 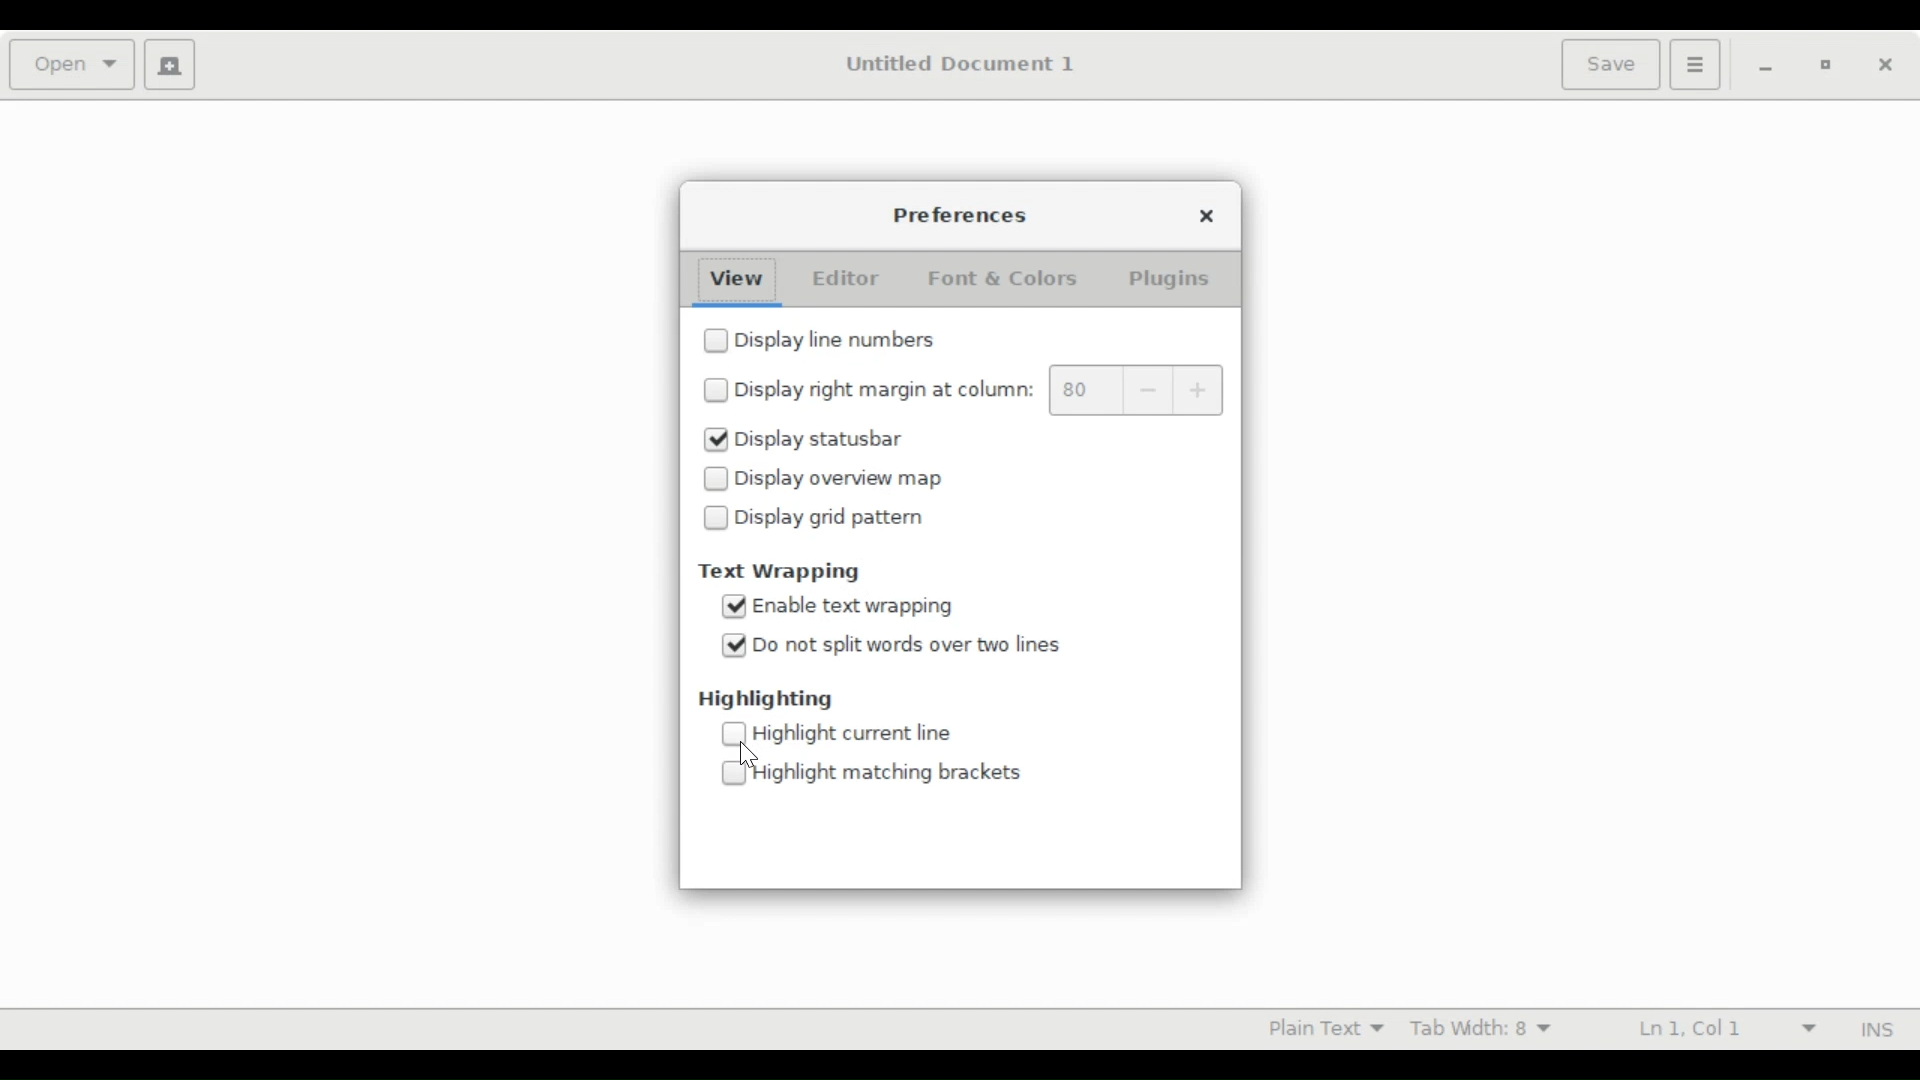 What do you see at coordinates (1724, 1029) in the screenshot?
I see `Line and Colum Preference` at bounding box center [1724, 1029].